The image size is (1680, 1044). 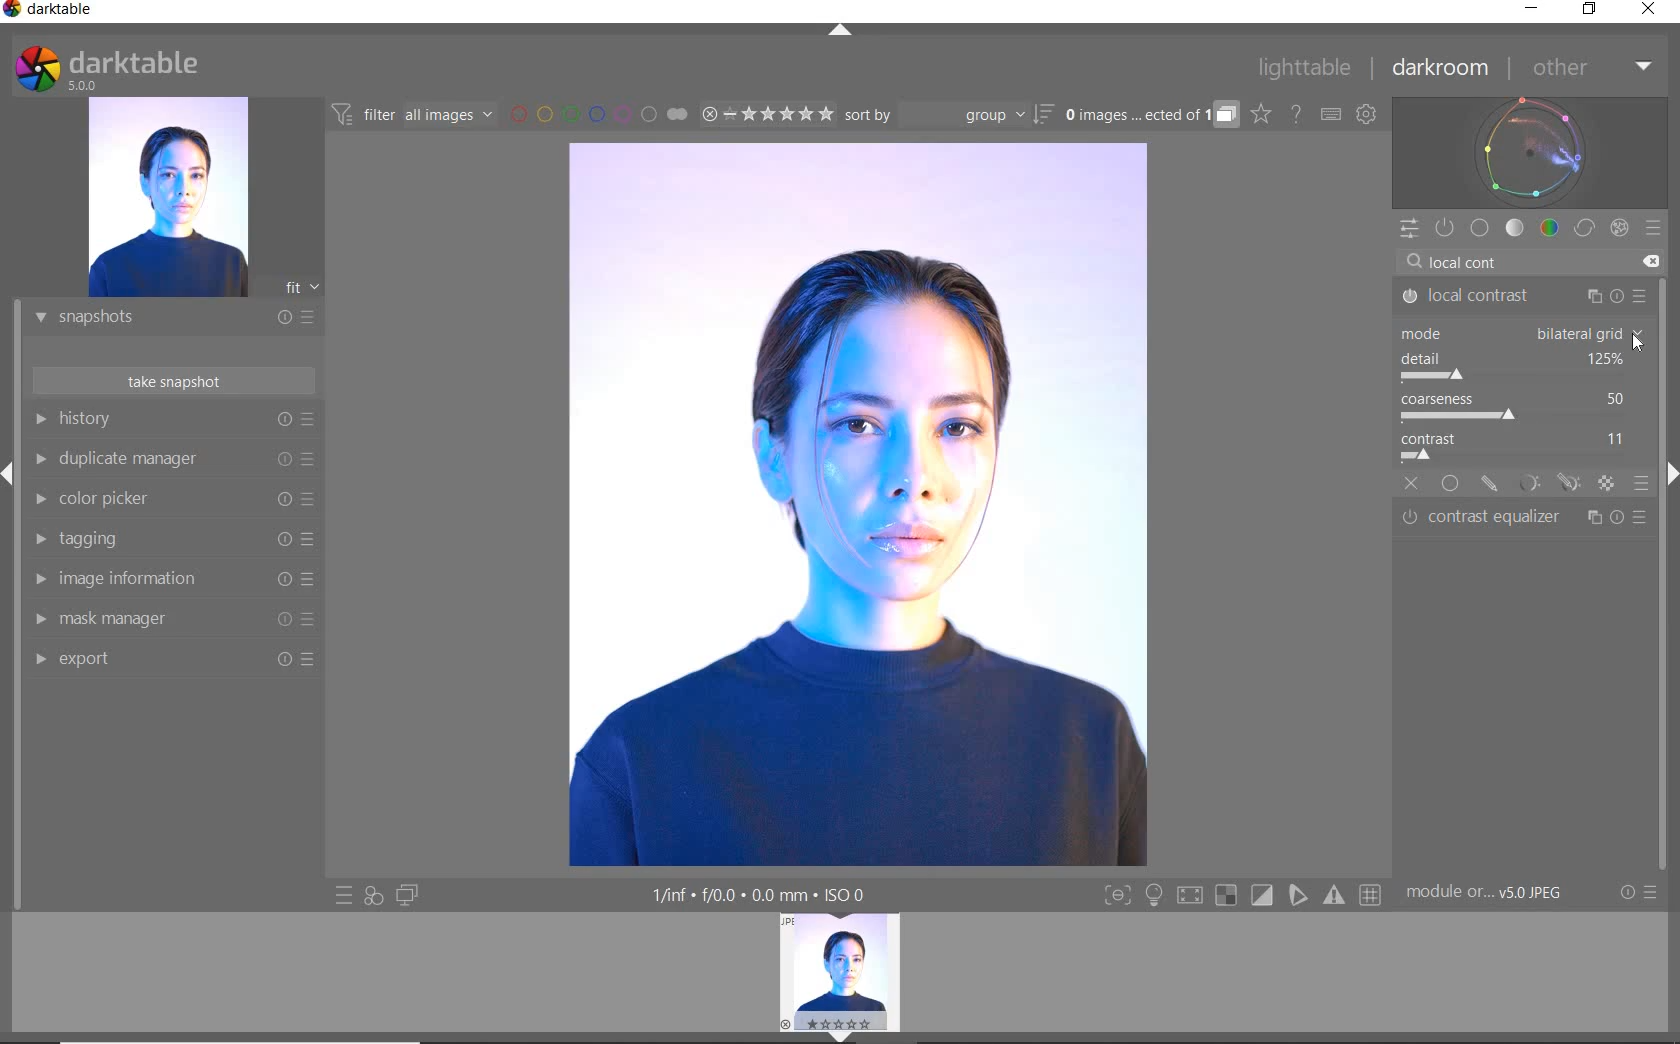 What do you see at coordinates (755, 895) in the screenshot?
I see `DISPLAYED GUI INFO` at bounding box center [755, 895].